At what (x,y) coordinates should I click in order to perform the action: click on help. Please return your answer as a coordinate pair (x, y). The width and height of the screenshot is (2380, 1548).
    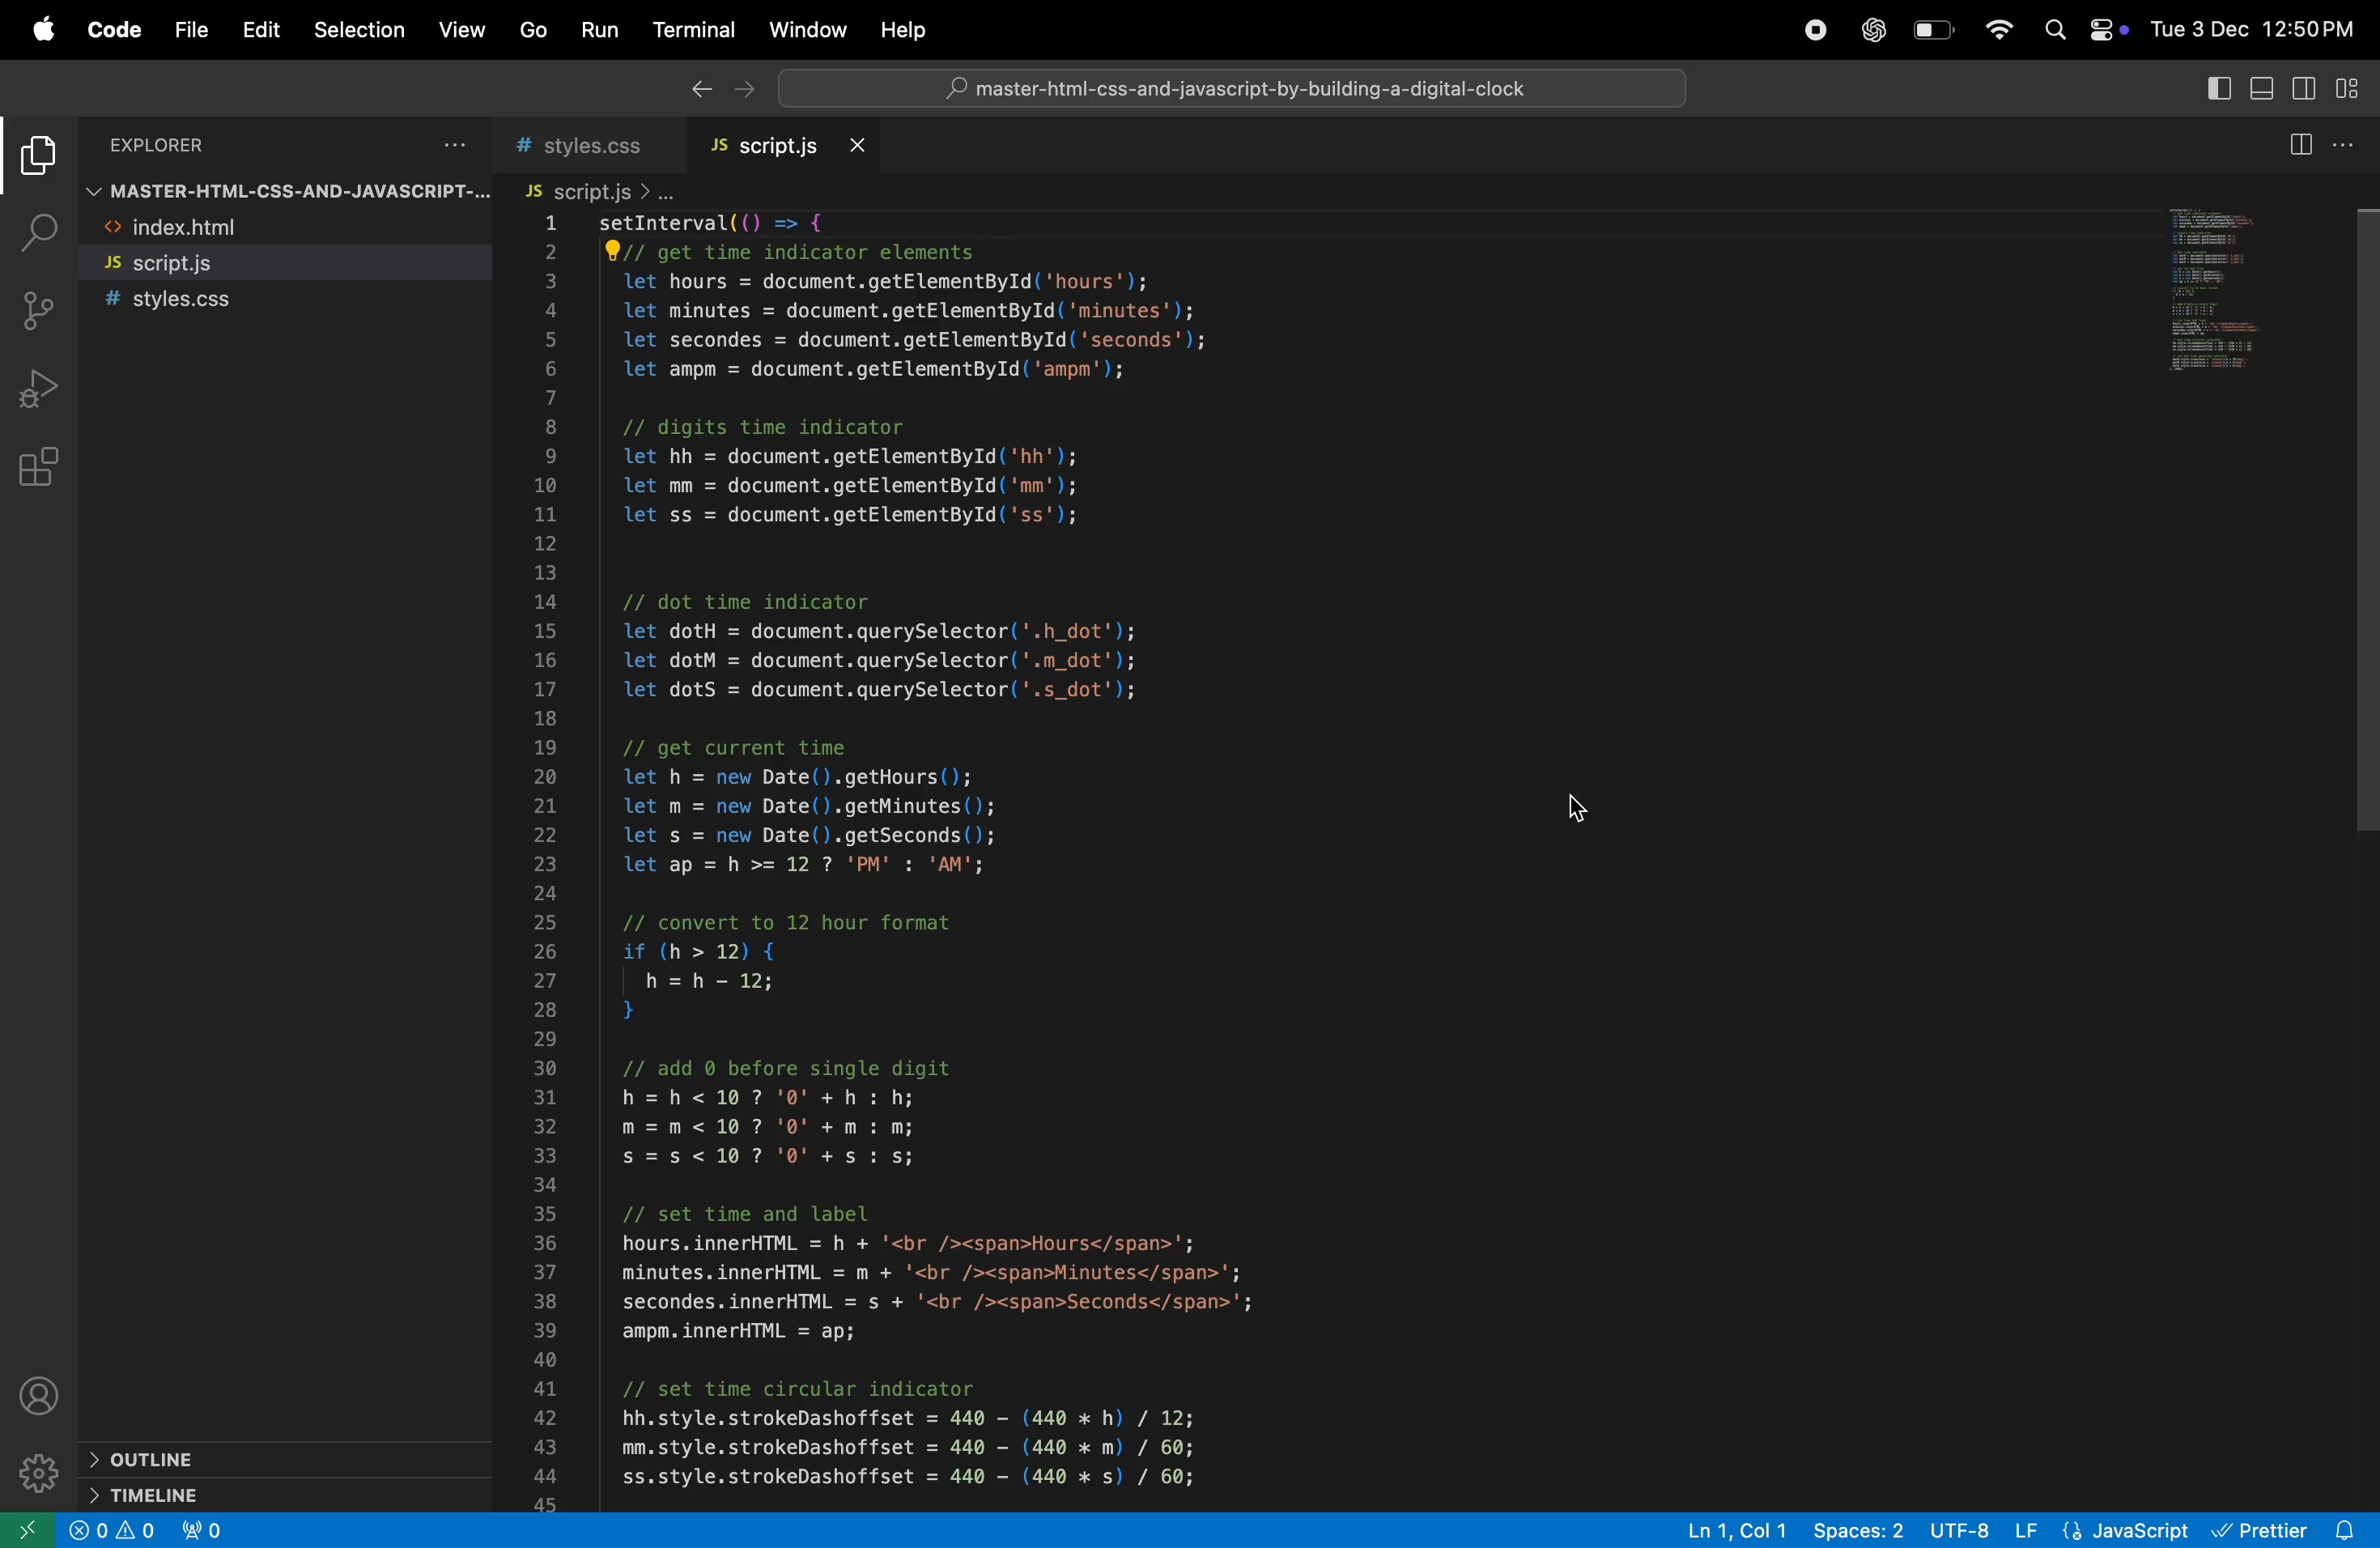
    Looking at the image, I should click on (905, 27).